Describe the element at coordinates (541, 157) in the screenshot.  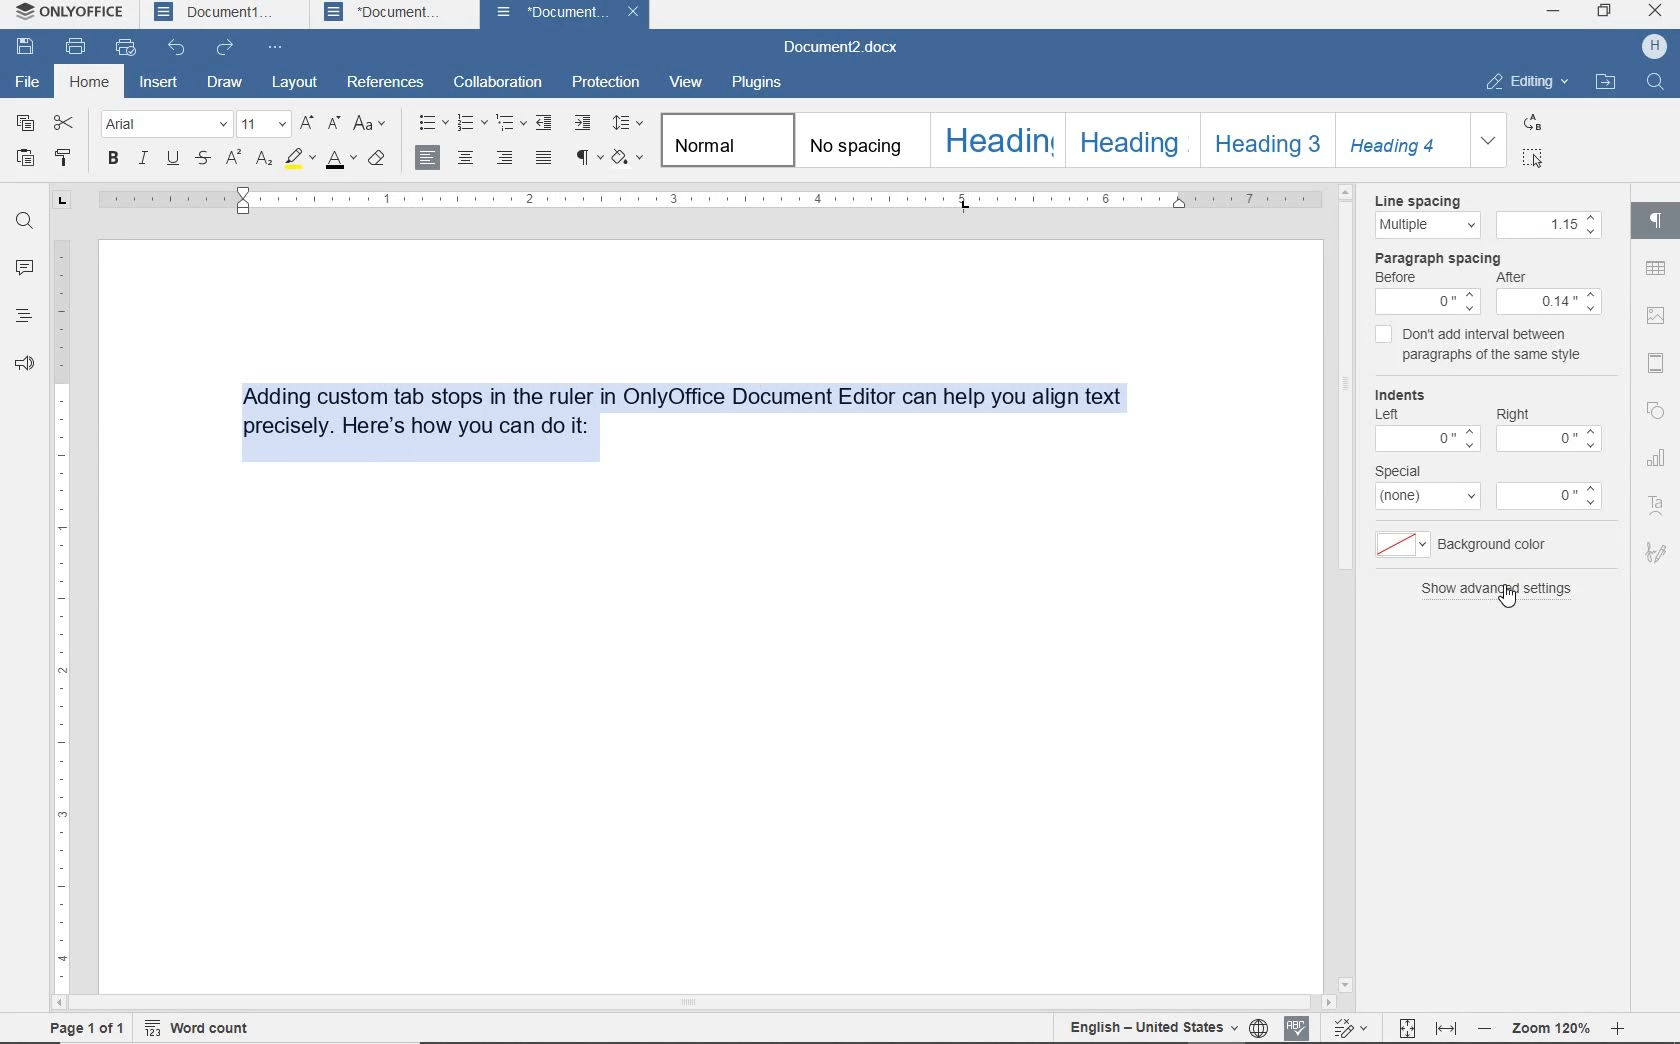
I see `justified` at that location.